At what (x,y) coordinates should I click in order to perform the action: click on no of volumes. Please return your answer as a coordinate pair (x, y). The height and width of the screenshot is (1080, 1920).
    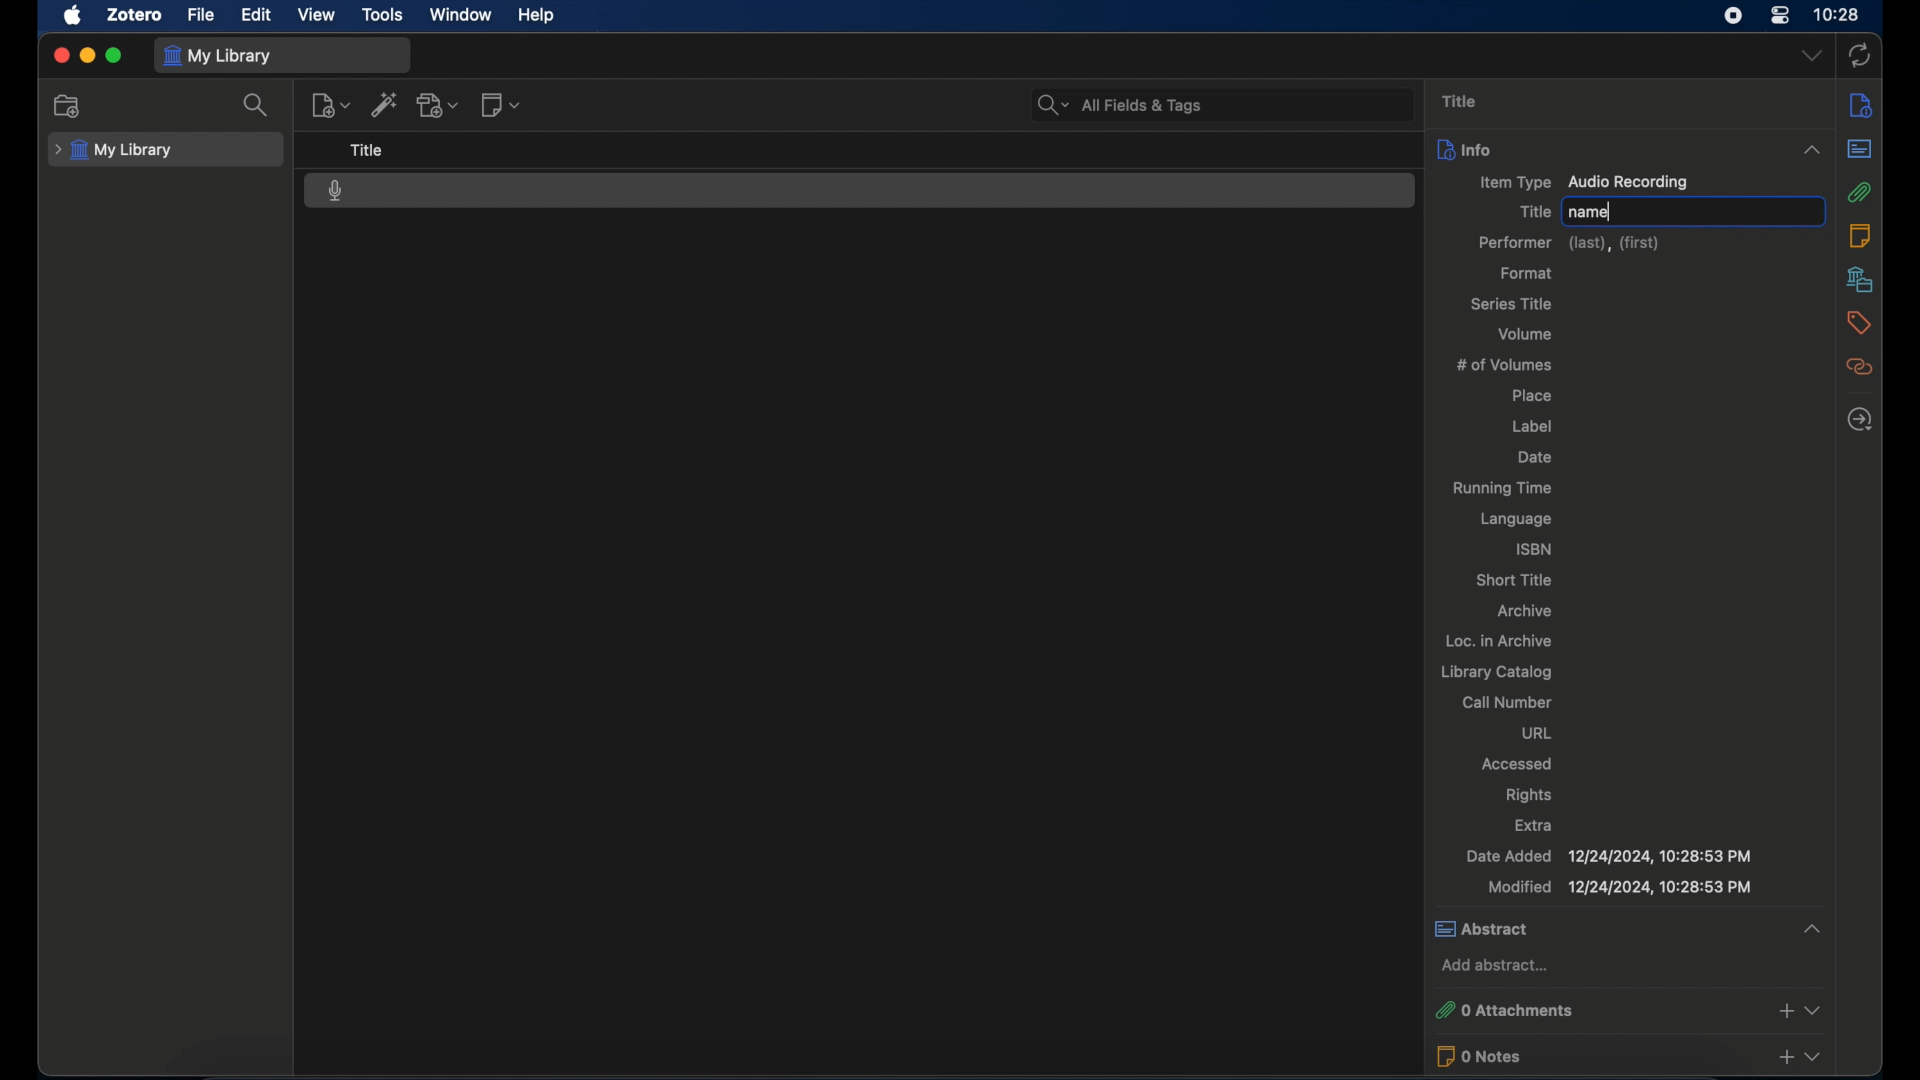
    Looking at the image, I should click on (1508, 365).